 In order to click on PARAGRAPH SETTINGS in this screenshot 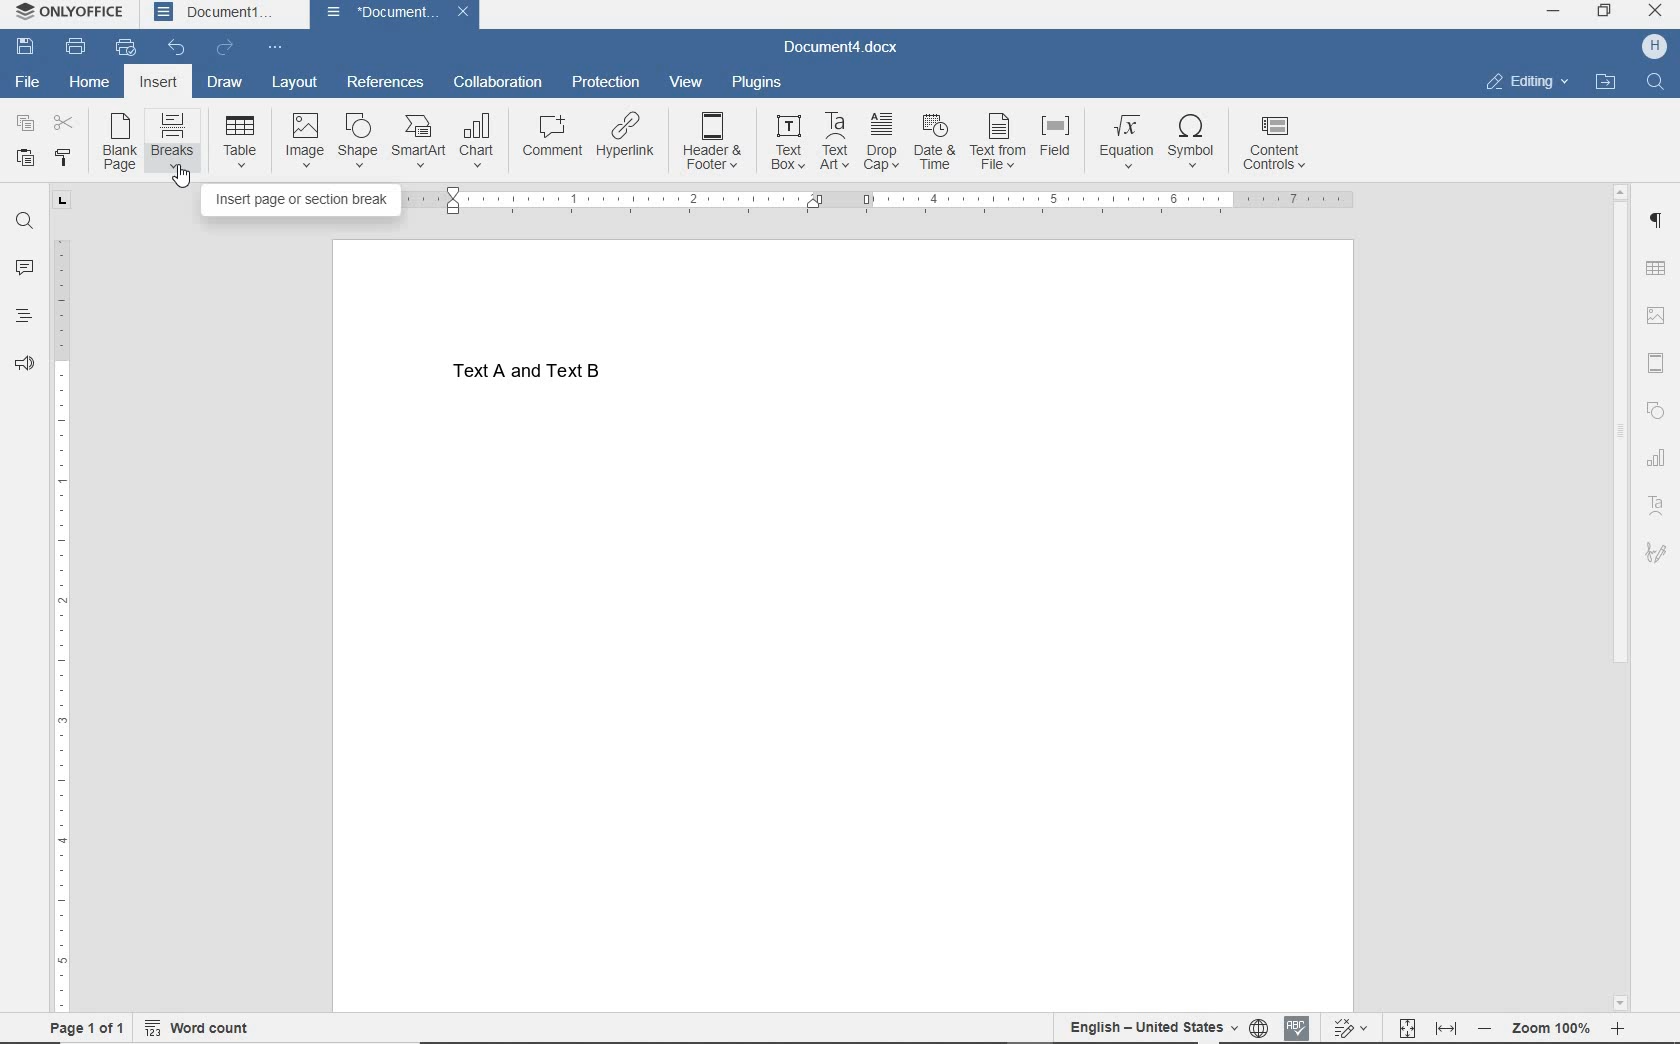, I will do `click(1656, 221)`.